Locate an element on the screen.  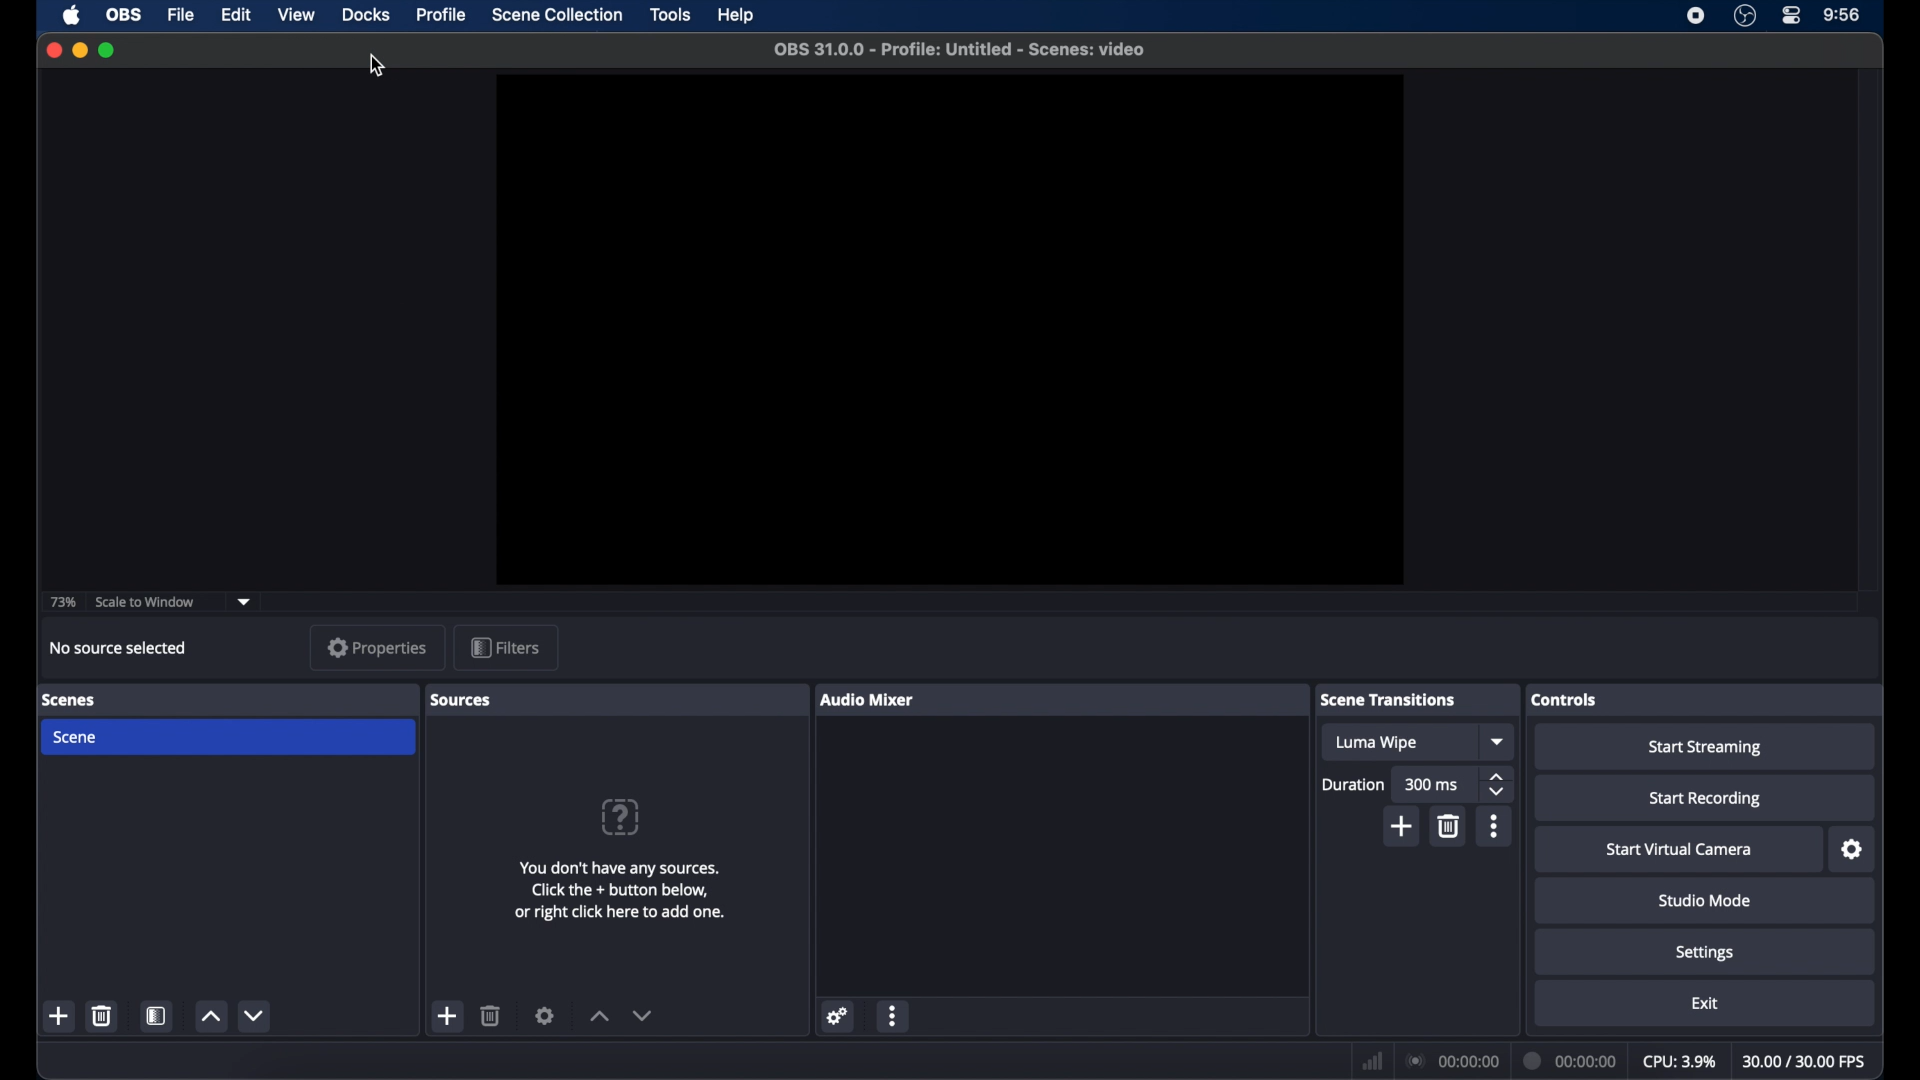
scenes is located at coordinates (82, 700).